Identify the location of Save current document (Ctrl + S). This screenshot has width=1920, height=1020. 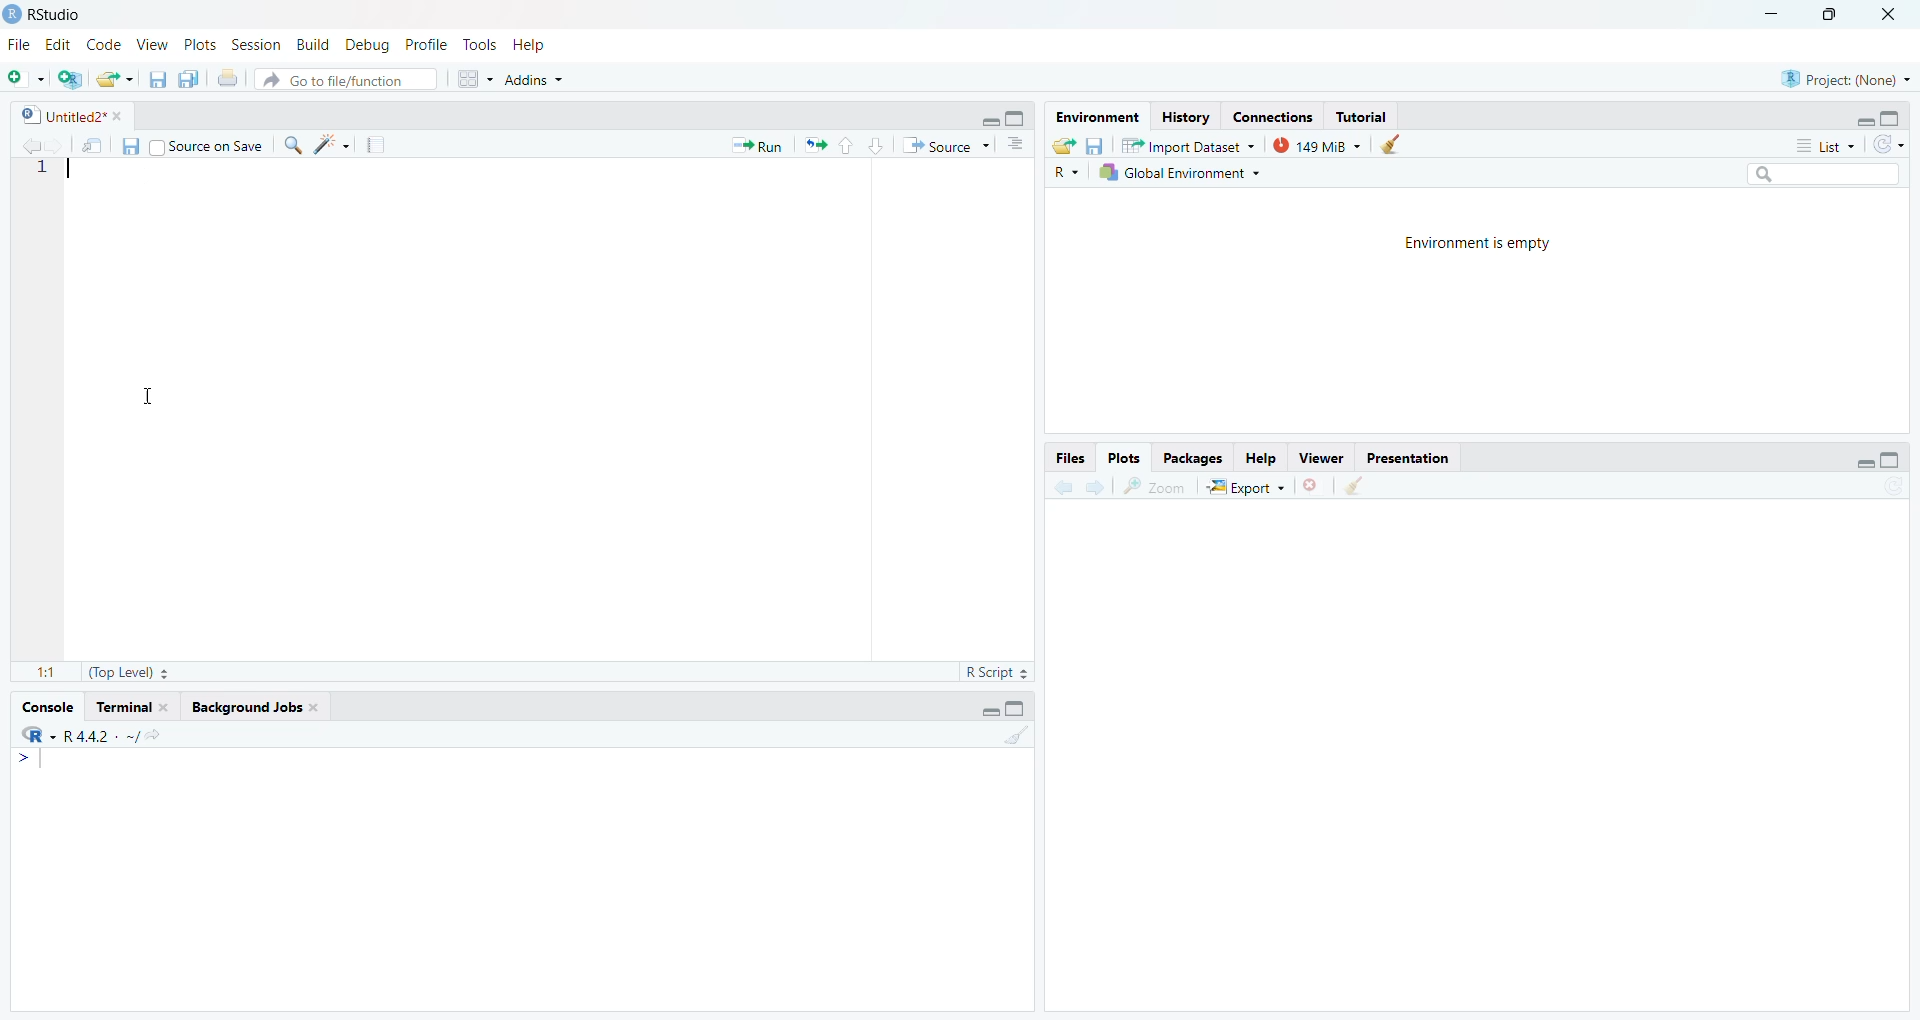
(155, 79).